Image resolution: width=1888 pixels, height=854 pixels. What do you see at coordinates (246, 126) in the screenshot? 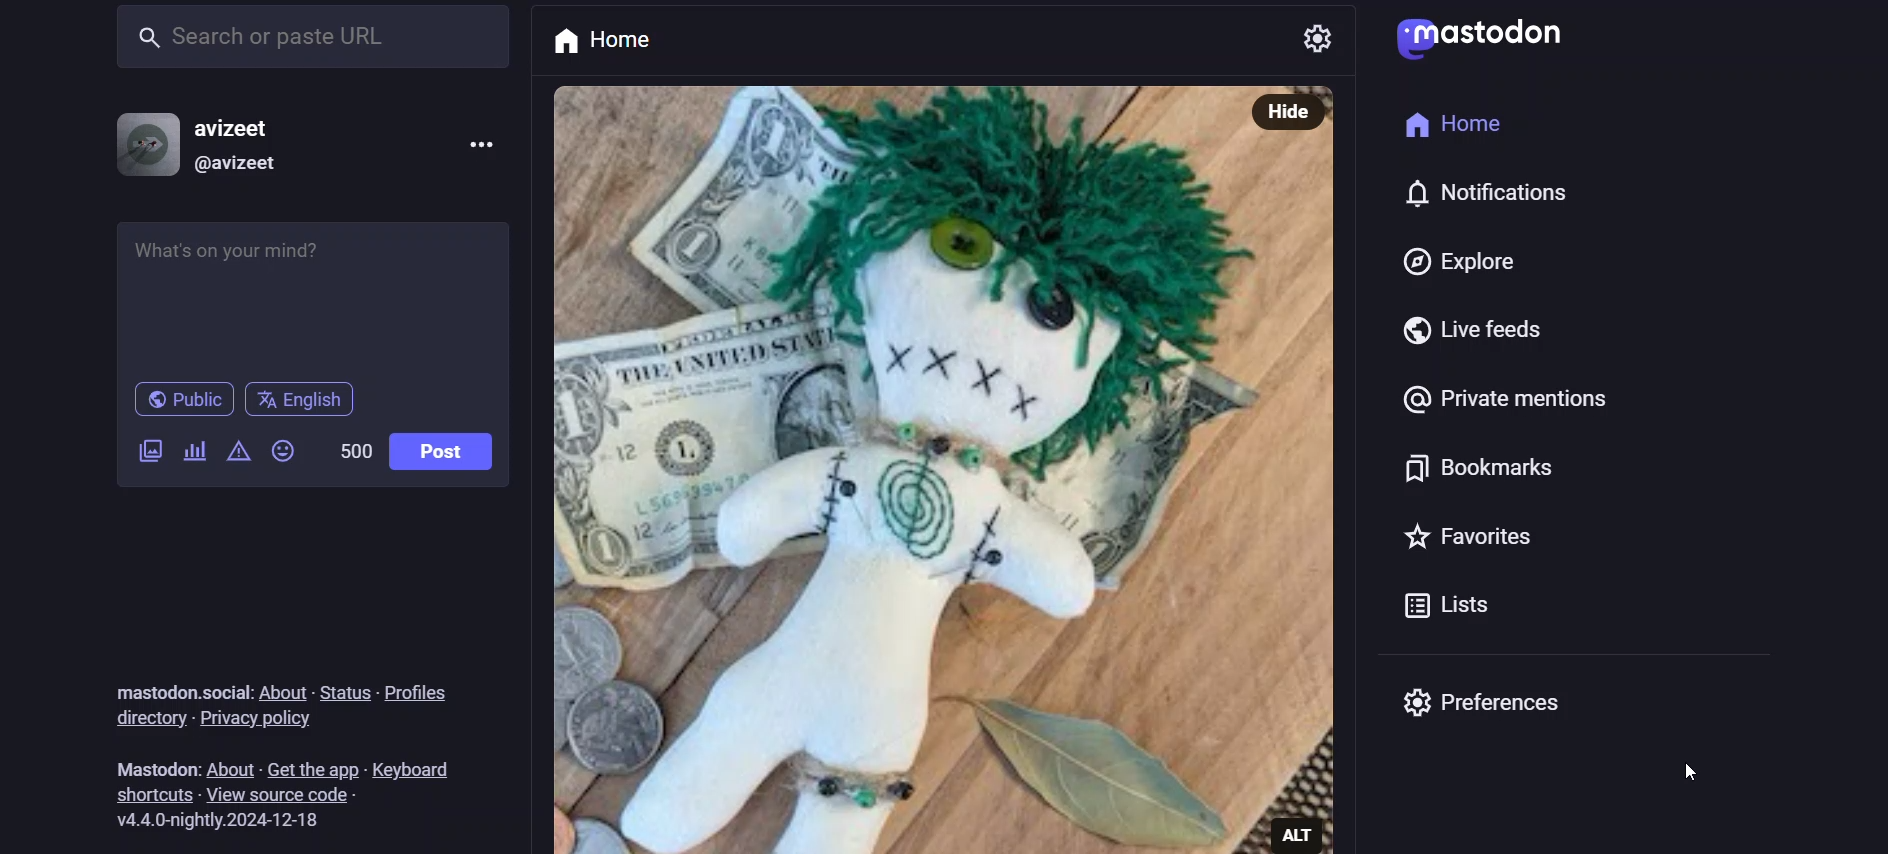
I see `avizeet` at bounding box center [246, 126].